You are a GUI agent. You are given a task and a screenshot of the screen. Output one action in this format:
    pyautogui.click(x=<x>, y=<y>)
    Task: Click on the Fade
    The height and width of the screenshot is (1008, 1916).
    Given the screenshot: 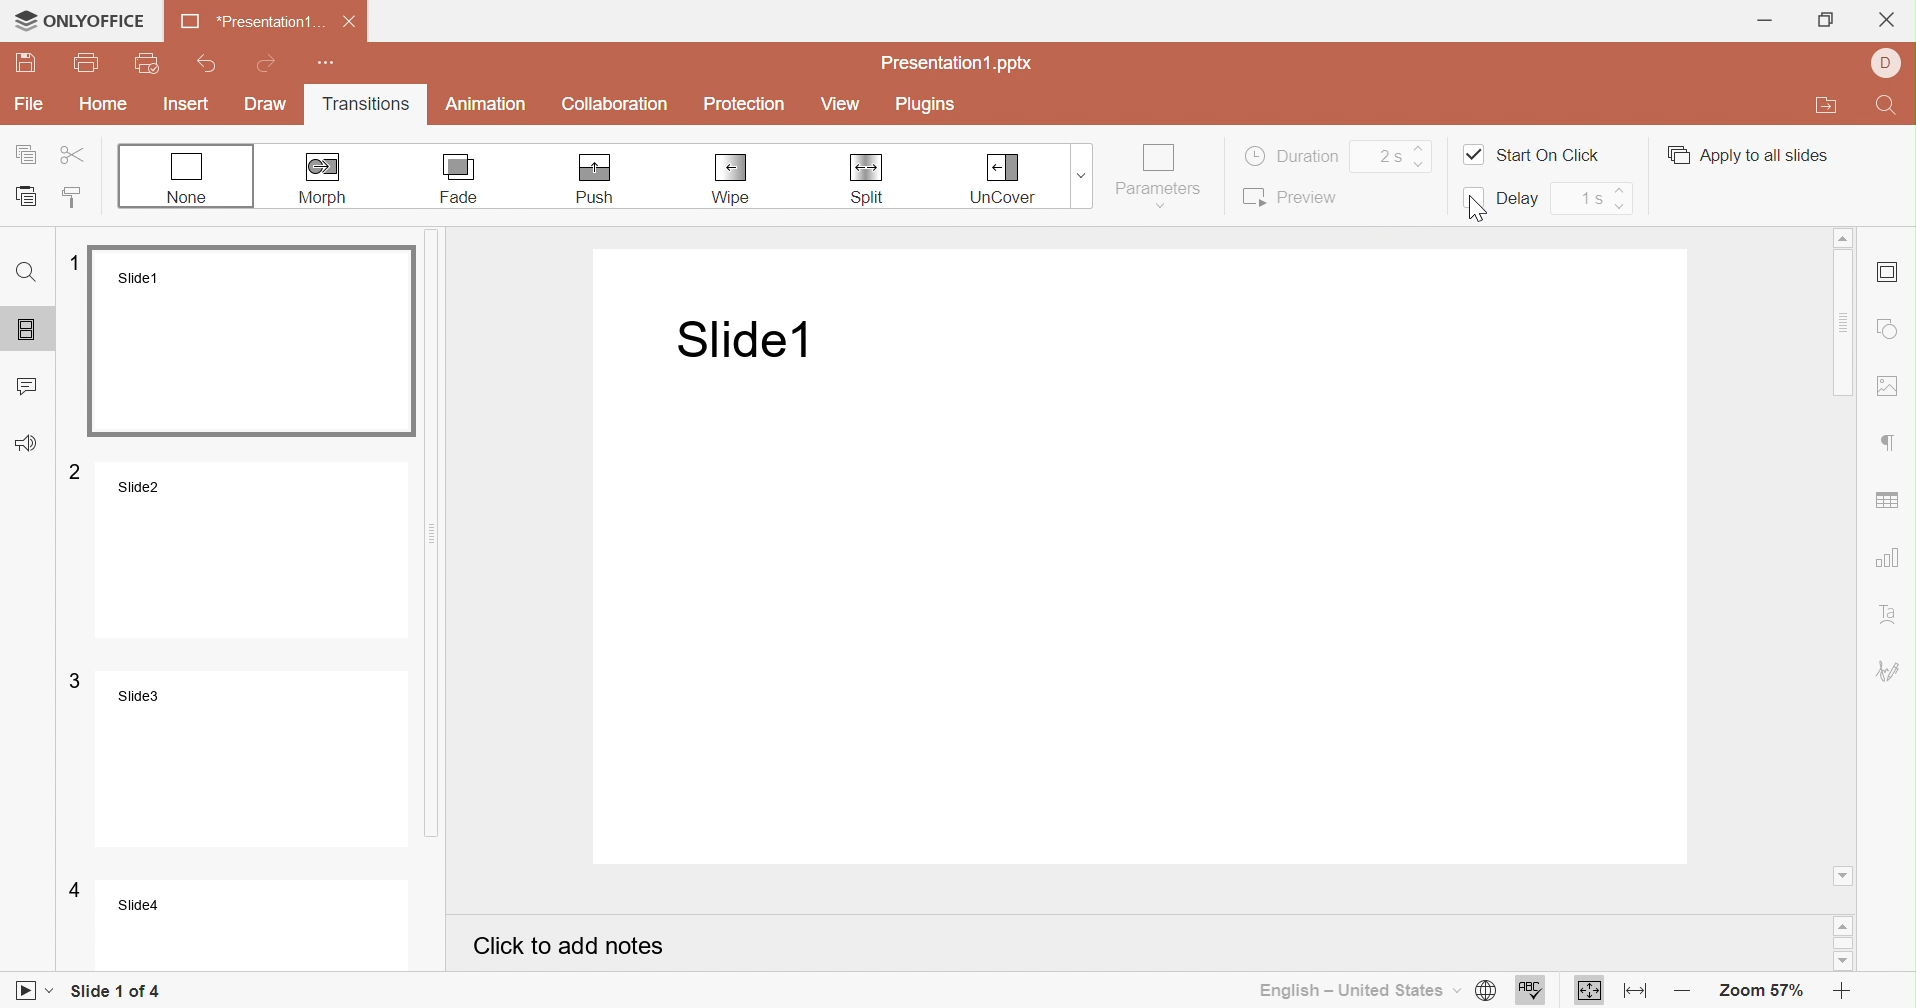 What is the action you would take?
    pyautogui.click(x=461, y=179)
    